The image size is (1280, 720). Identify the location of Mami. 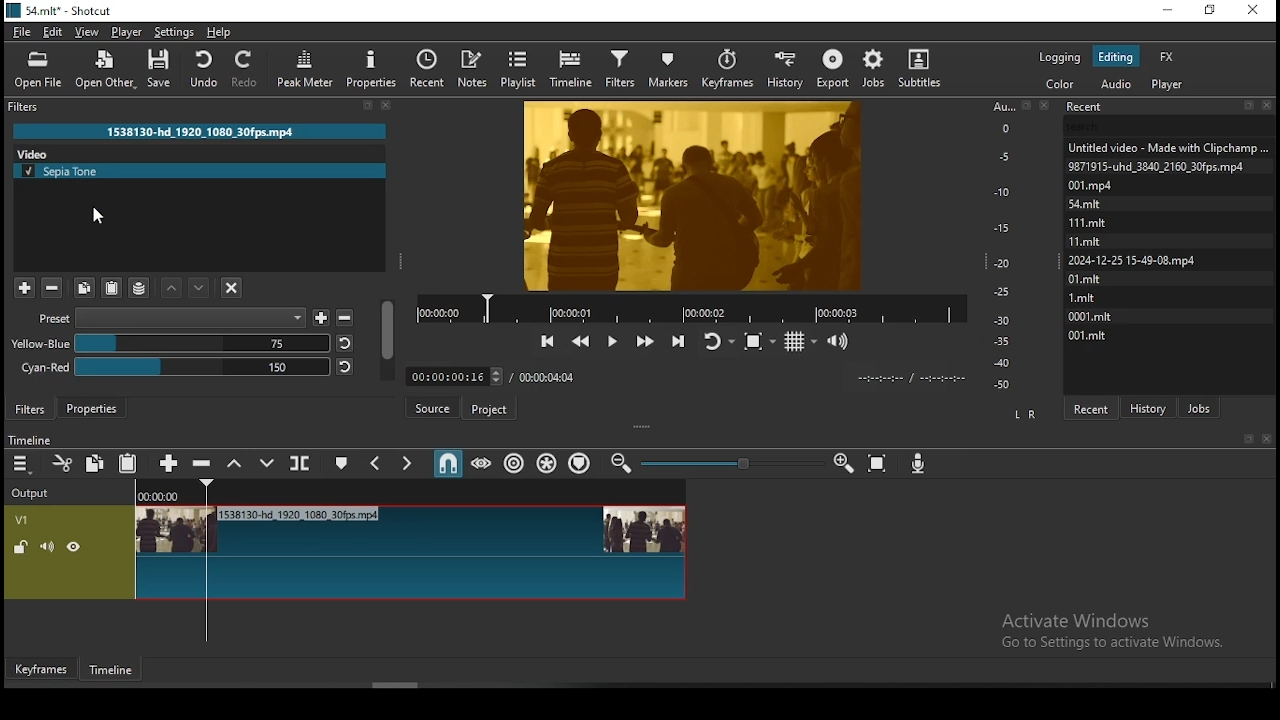
(1087, 239).